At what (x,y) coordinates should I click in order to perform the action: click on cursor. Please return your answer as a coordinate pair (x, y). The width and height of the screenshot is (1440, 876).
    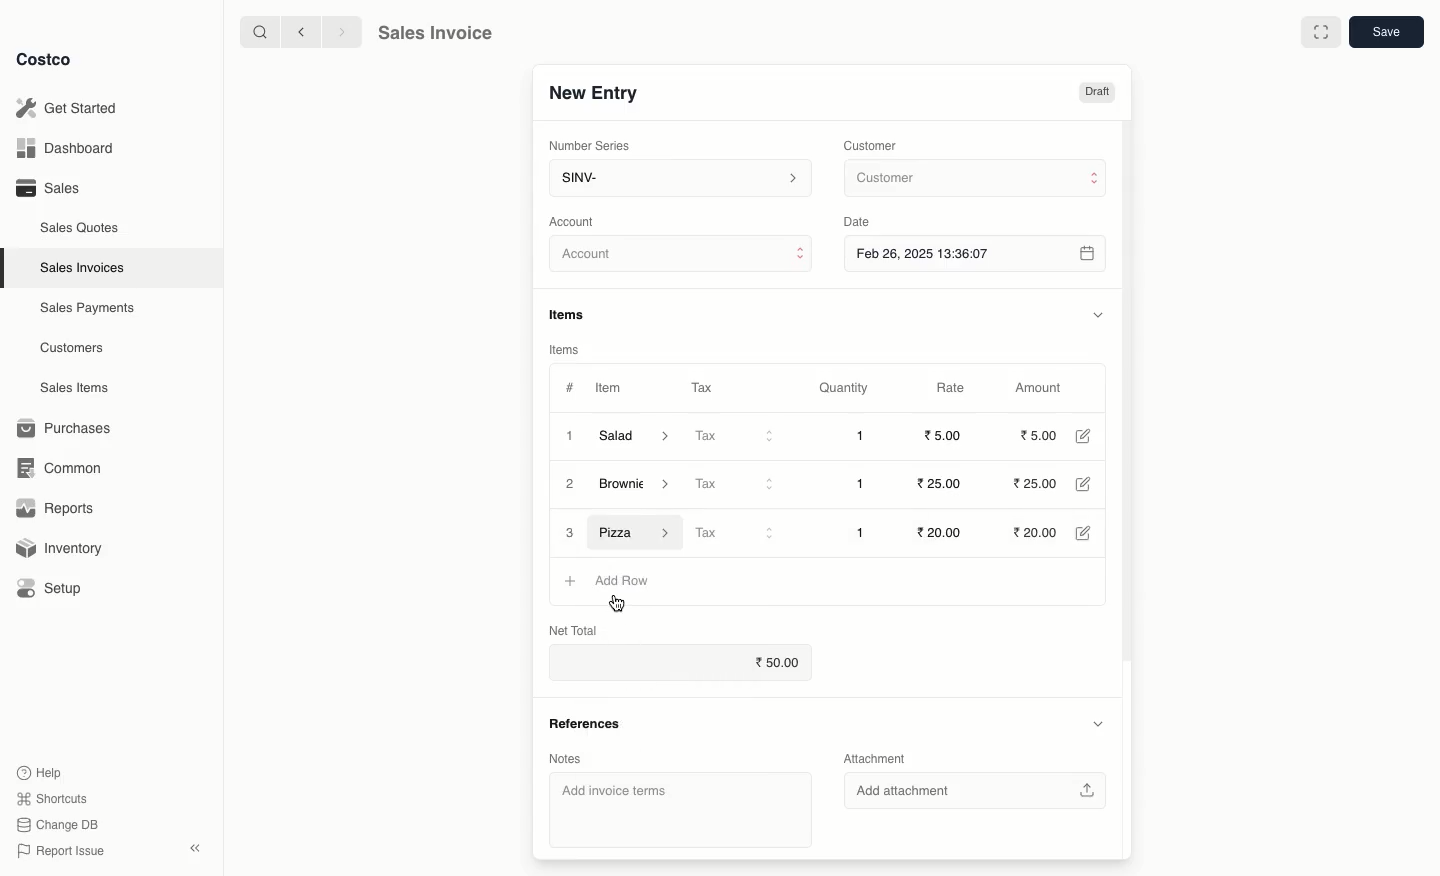
    Looking at the image, I should click on (619, 605).